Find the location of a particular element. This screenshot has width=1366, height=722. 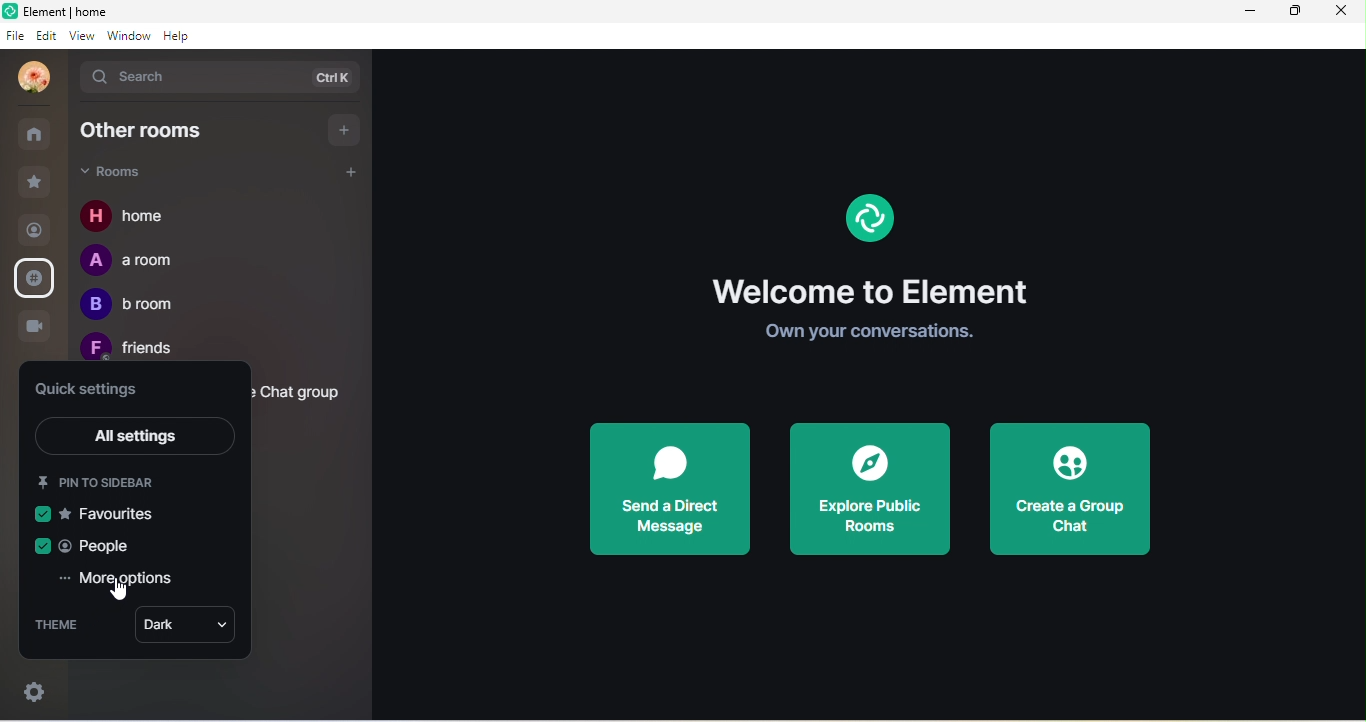

cursor movement is located at coordinates (121, 592).